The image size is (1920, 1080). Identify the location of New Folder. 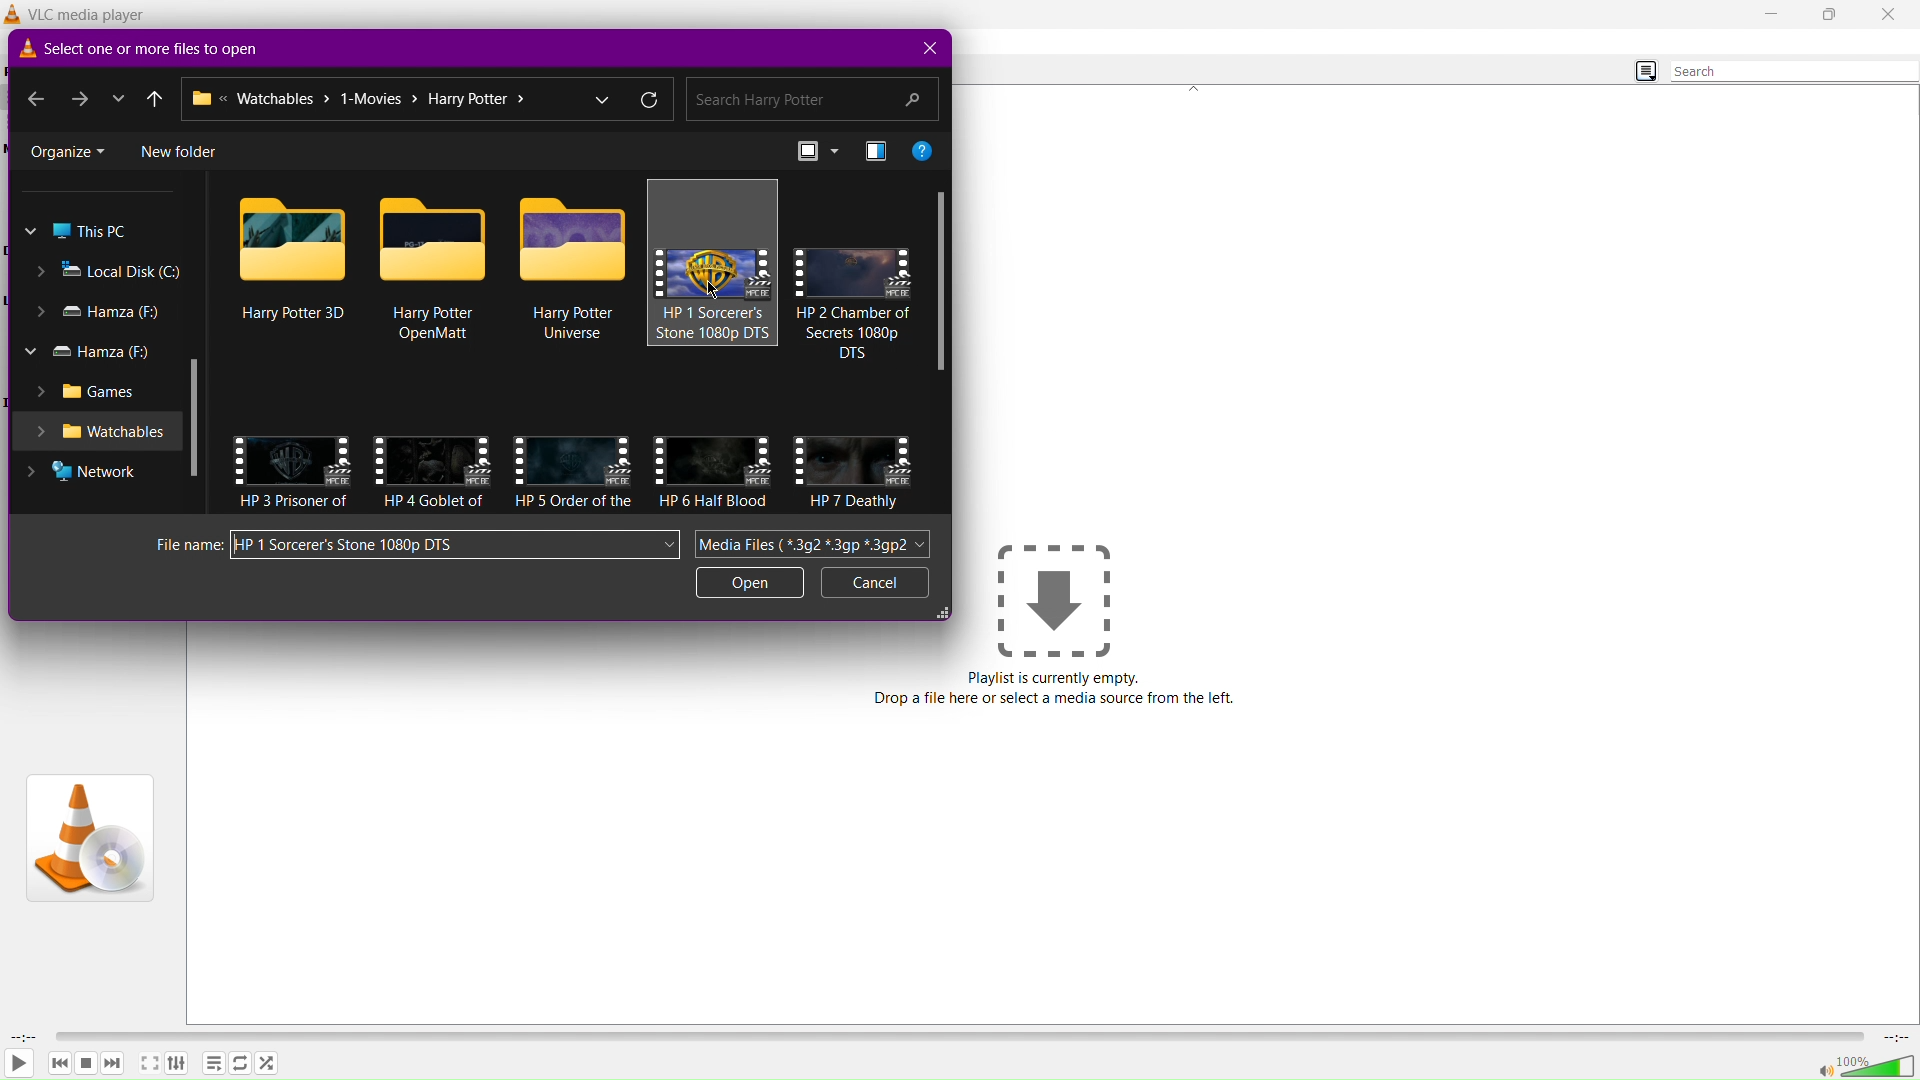
(180, 150).